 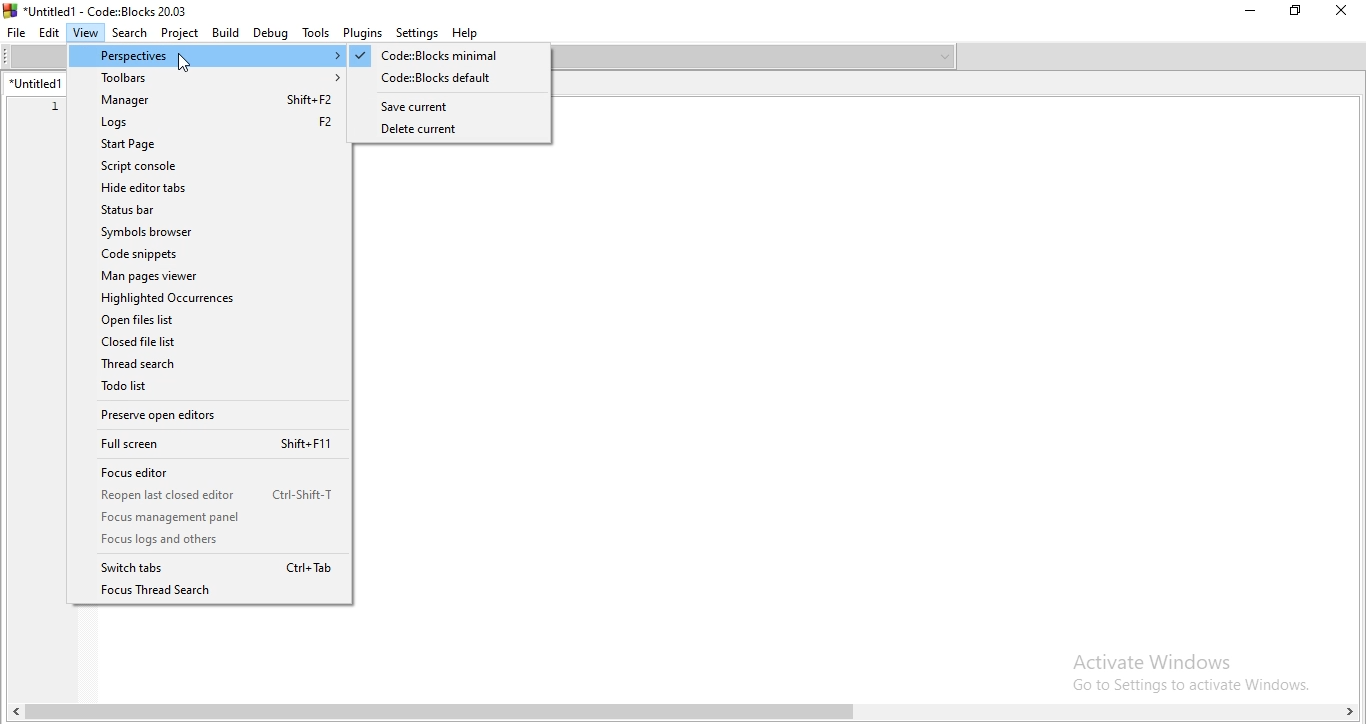 I want to click on Settings , so click(x=415, y=32).